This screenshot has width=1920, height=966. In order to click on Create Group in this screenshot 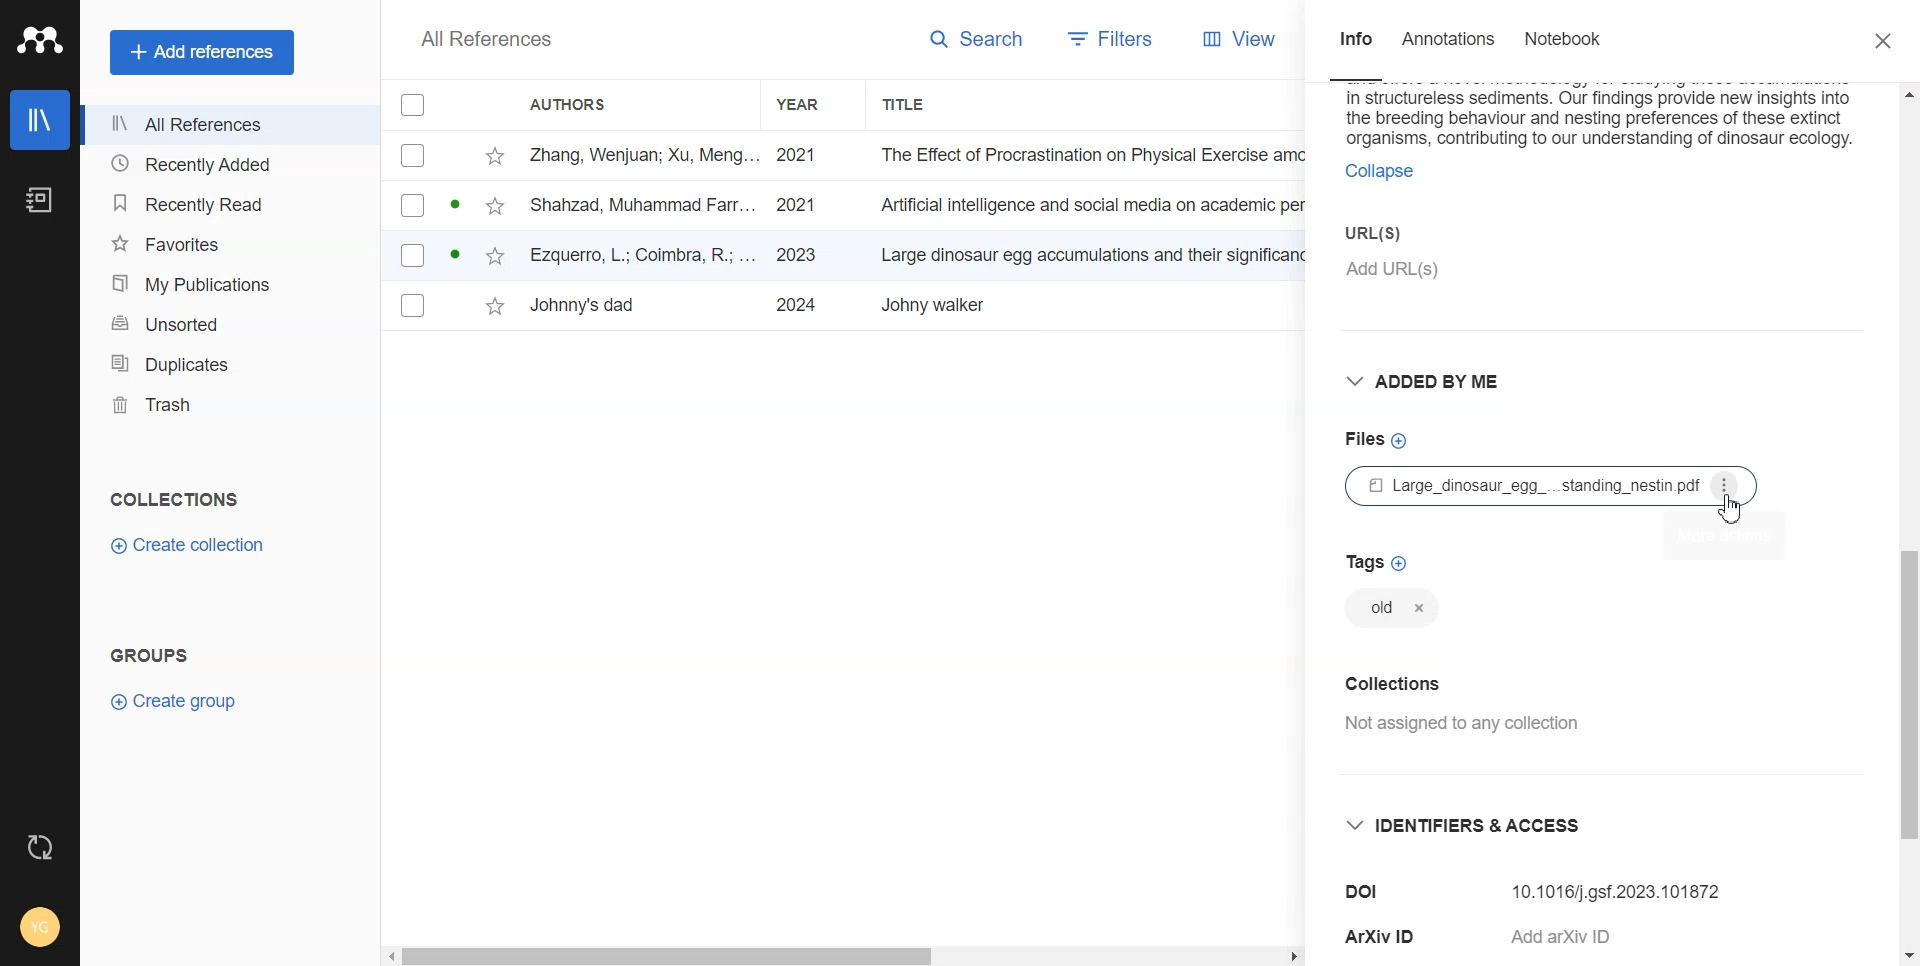, I will do `click(184, 700)`.